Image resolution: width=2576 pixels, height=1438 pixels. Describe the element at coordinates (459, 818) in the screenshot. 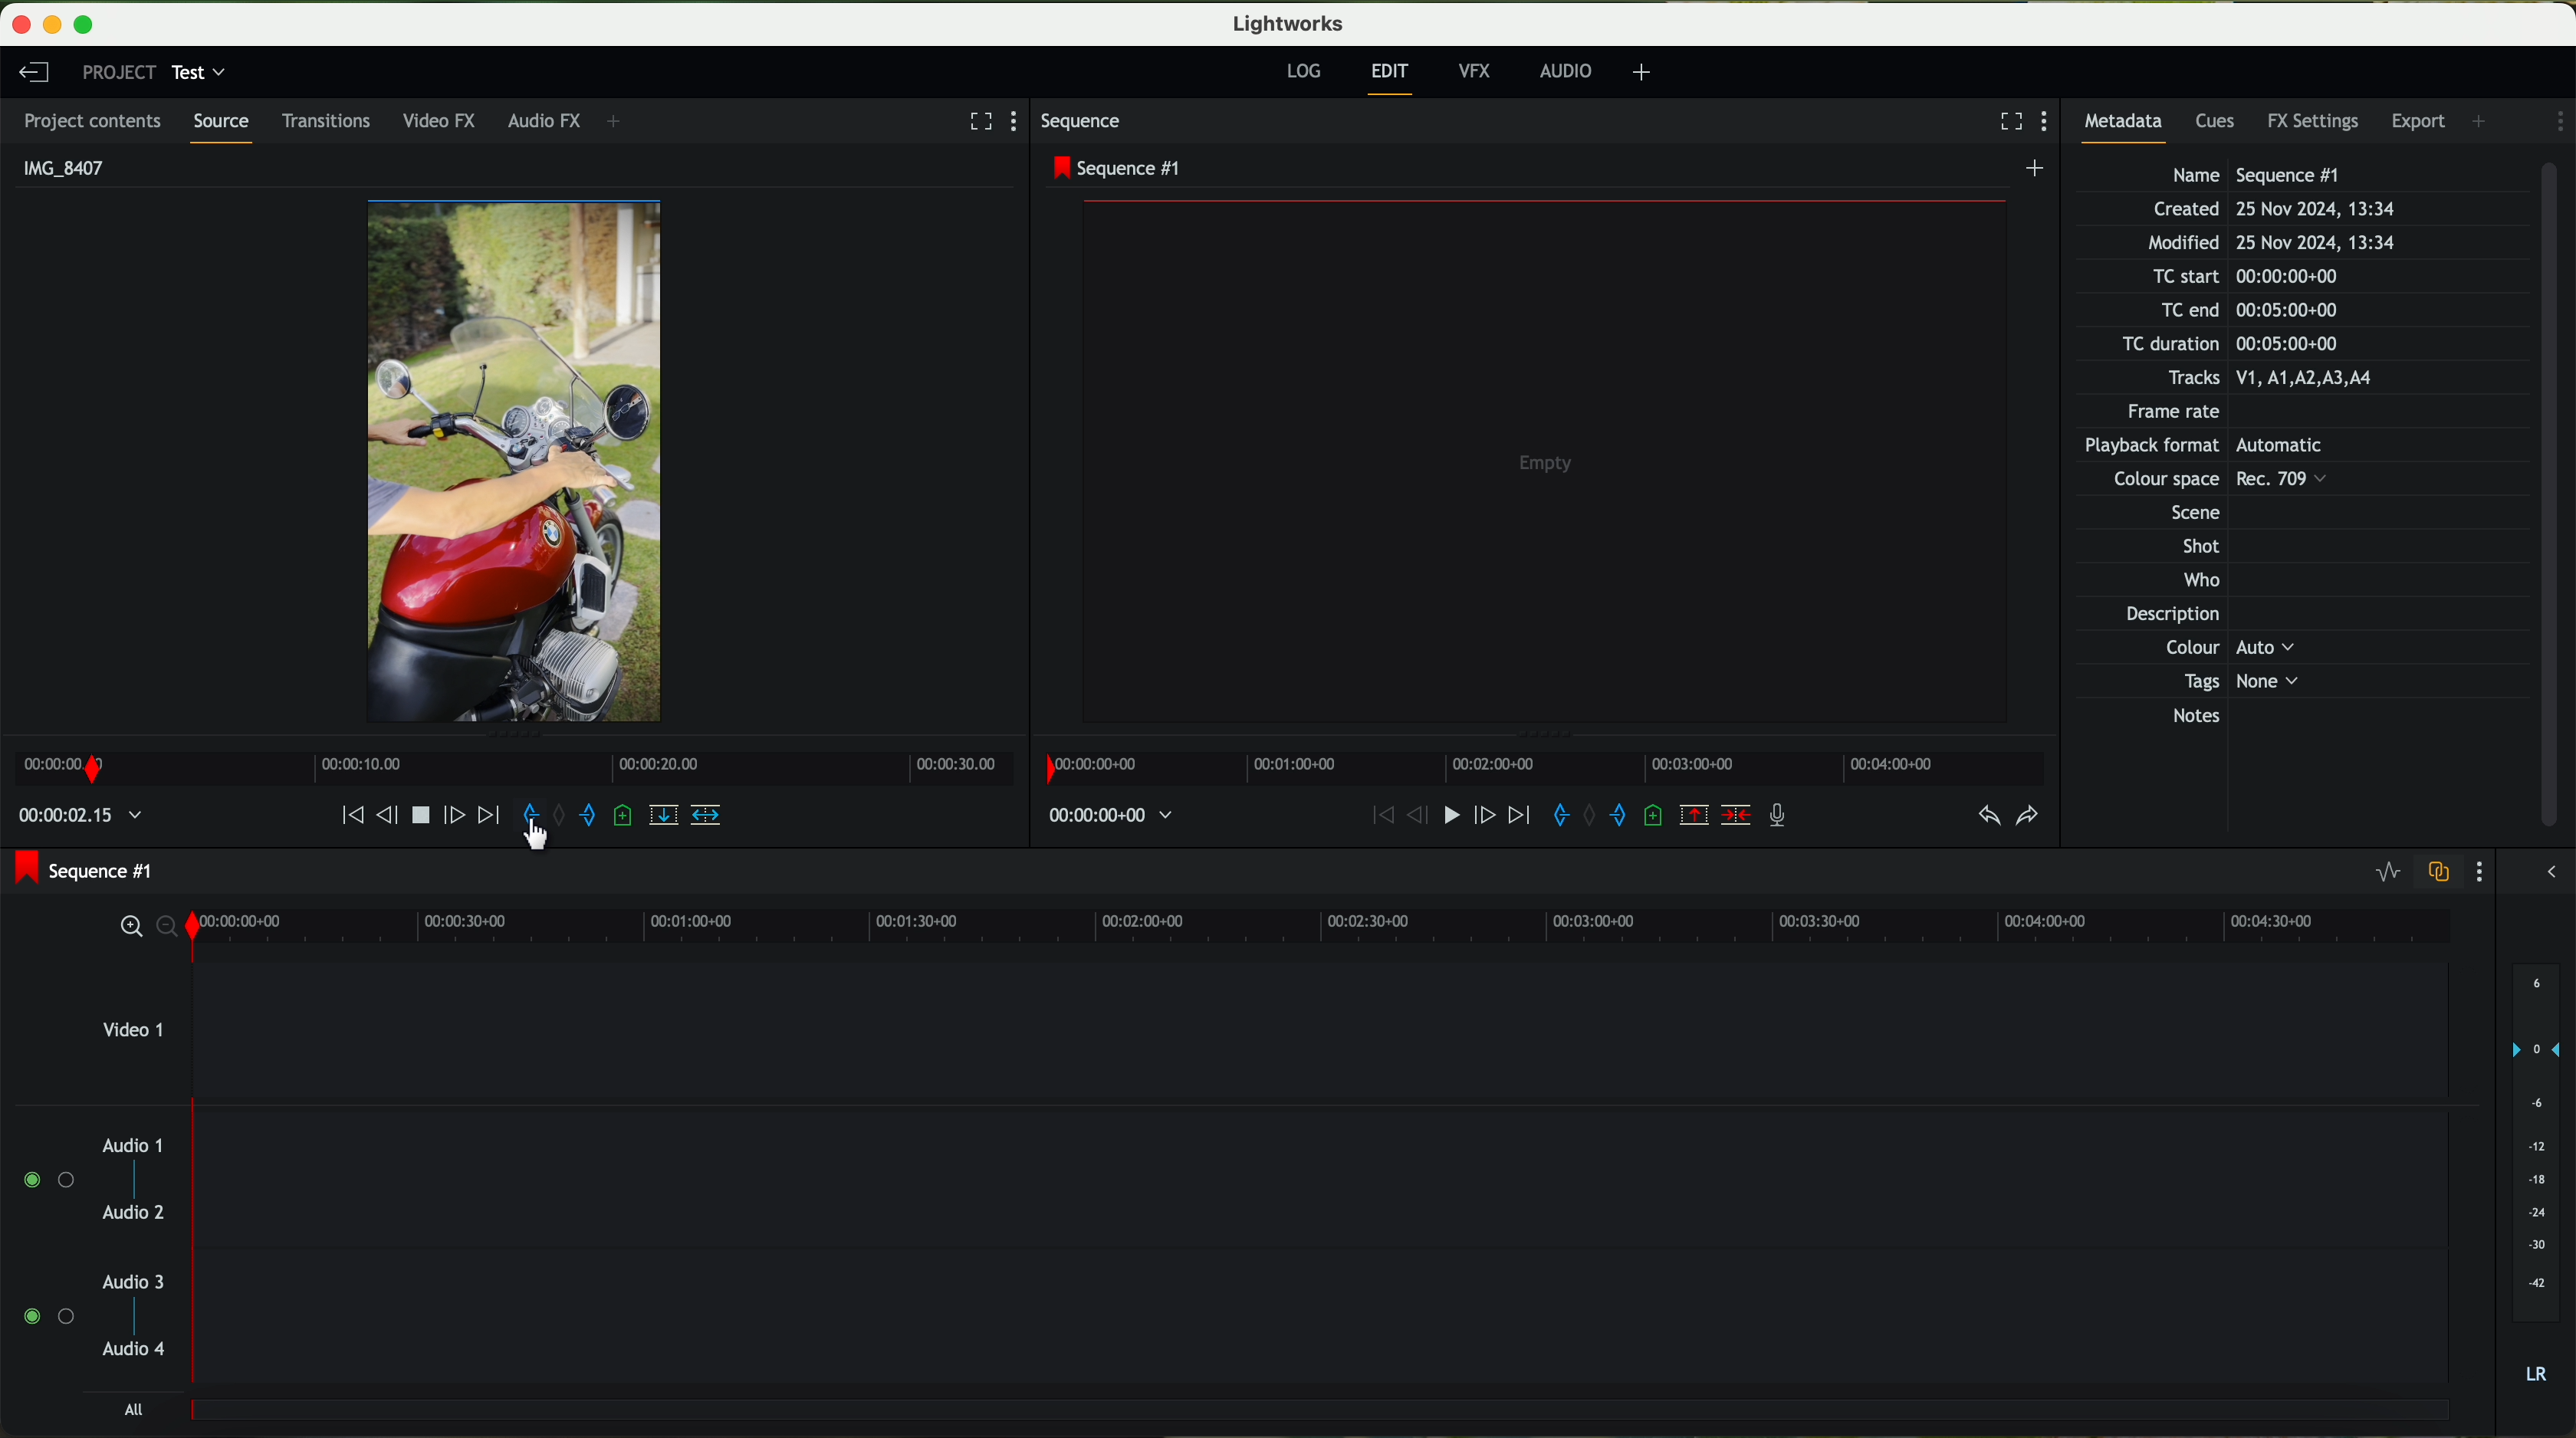

I see `nudge one frame forward` at that location.